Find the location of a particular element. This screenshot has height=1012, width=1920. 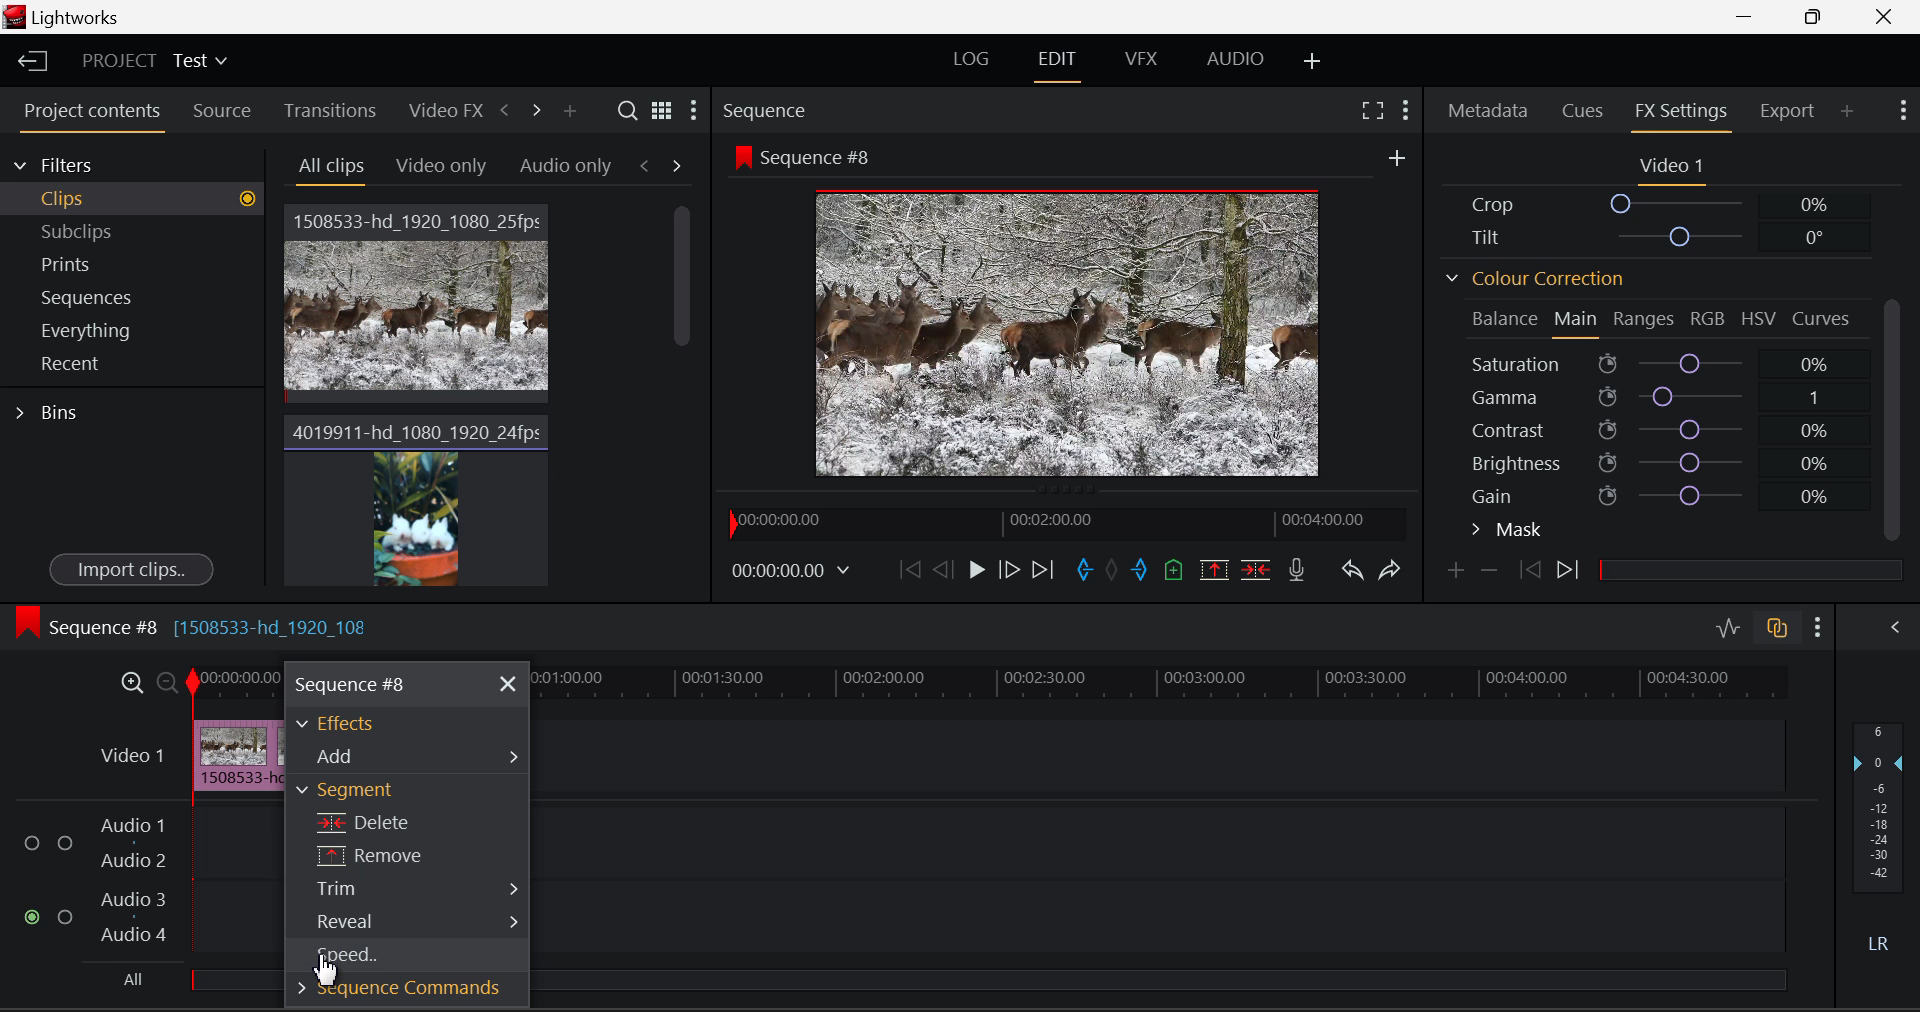

Maximize is located at coordinates (132, 684).